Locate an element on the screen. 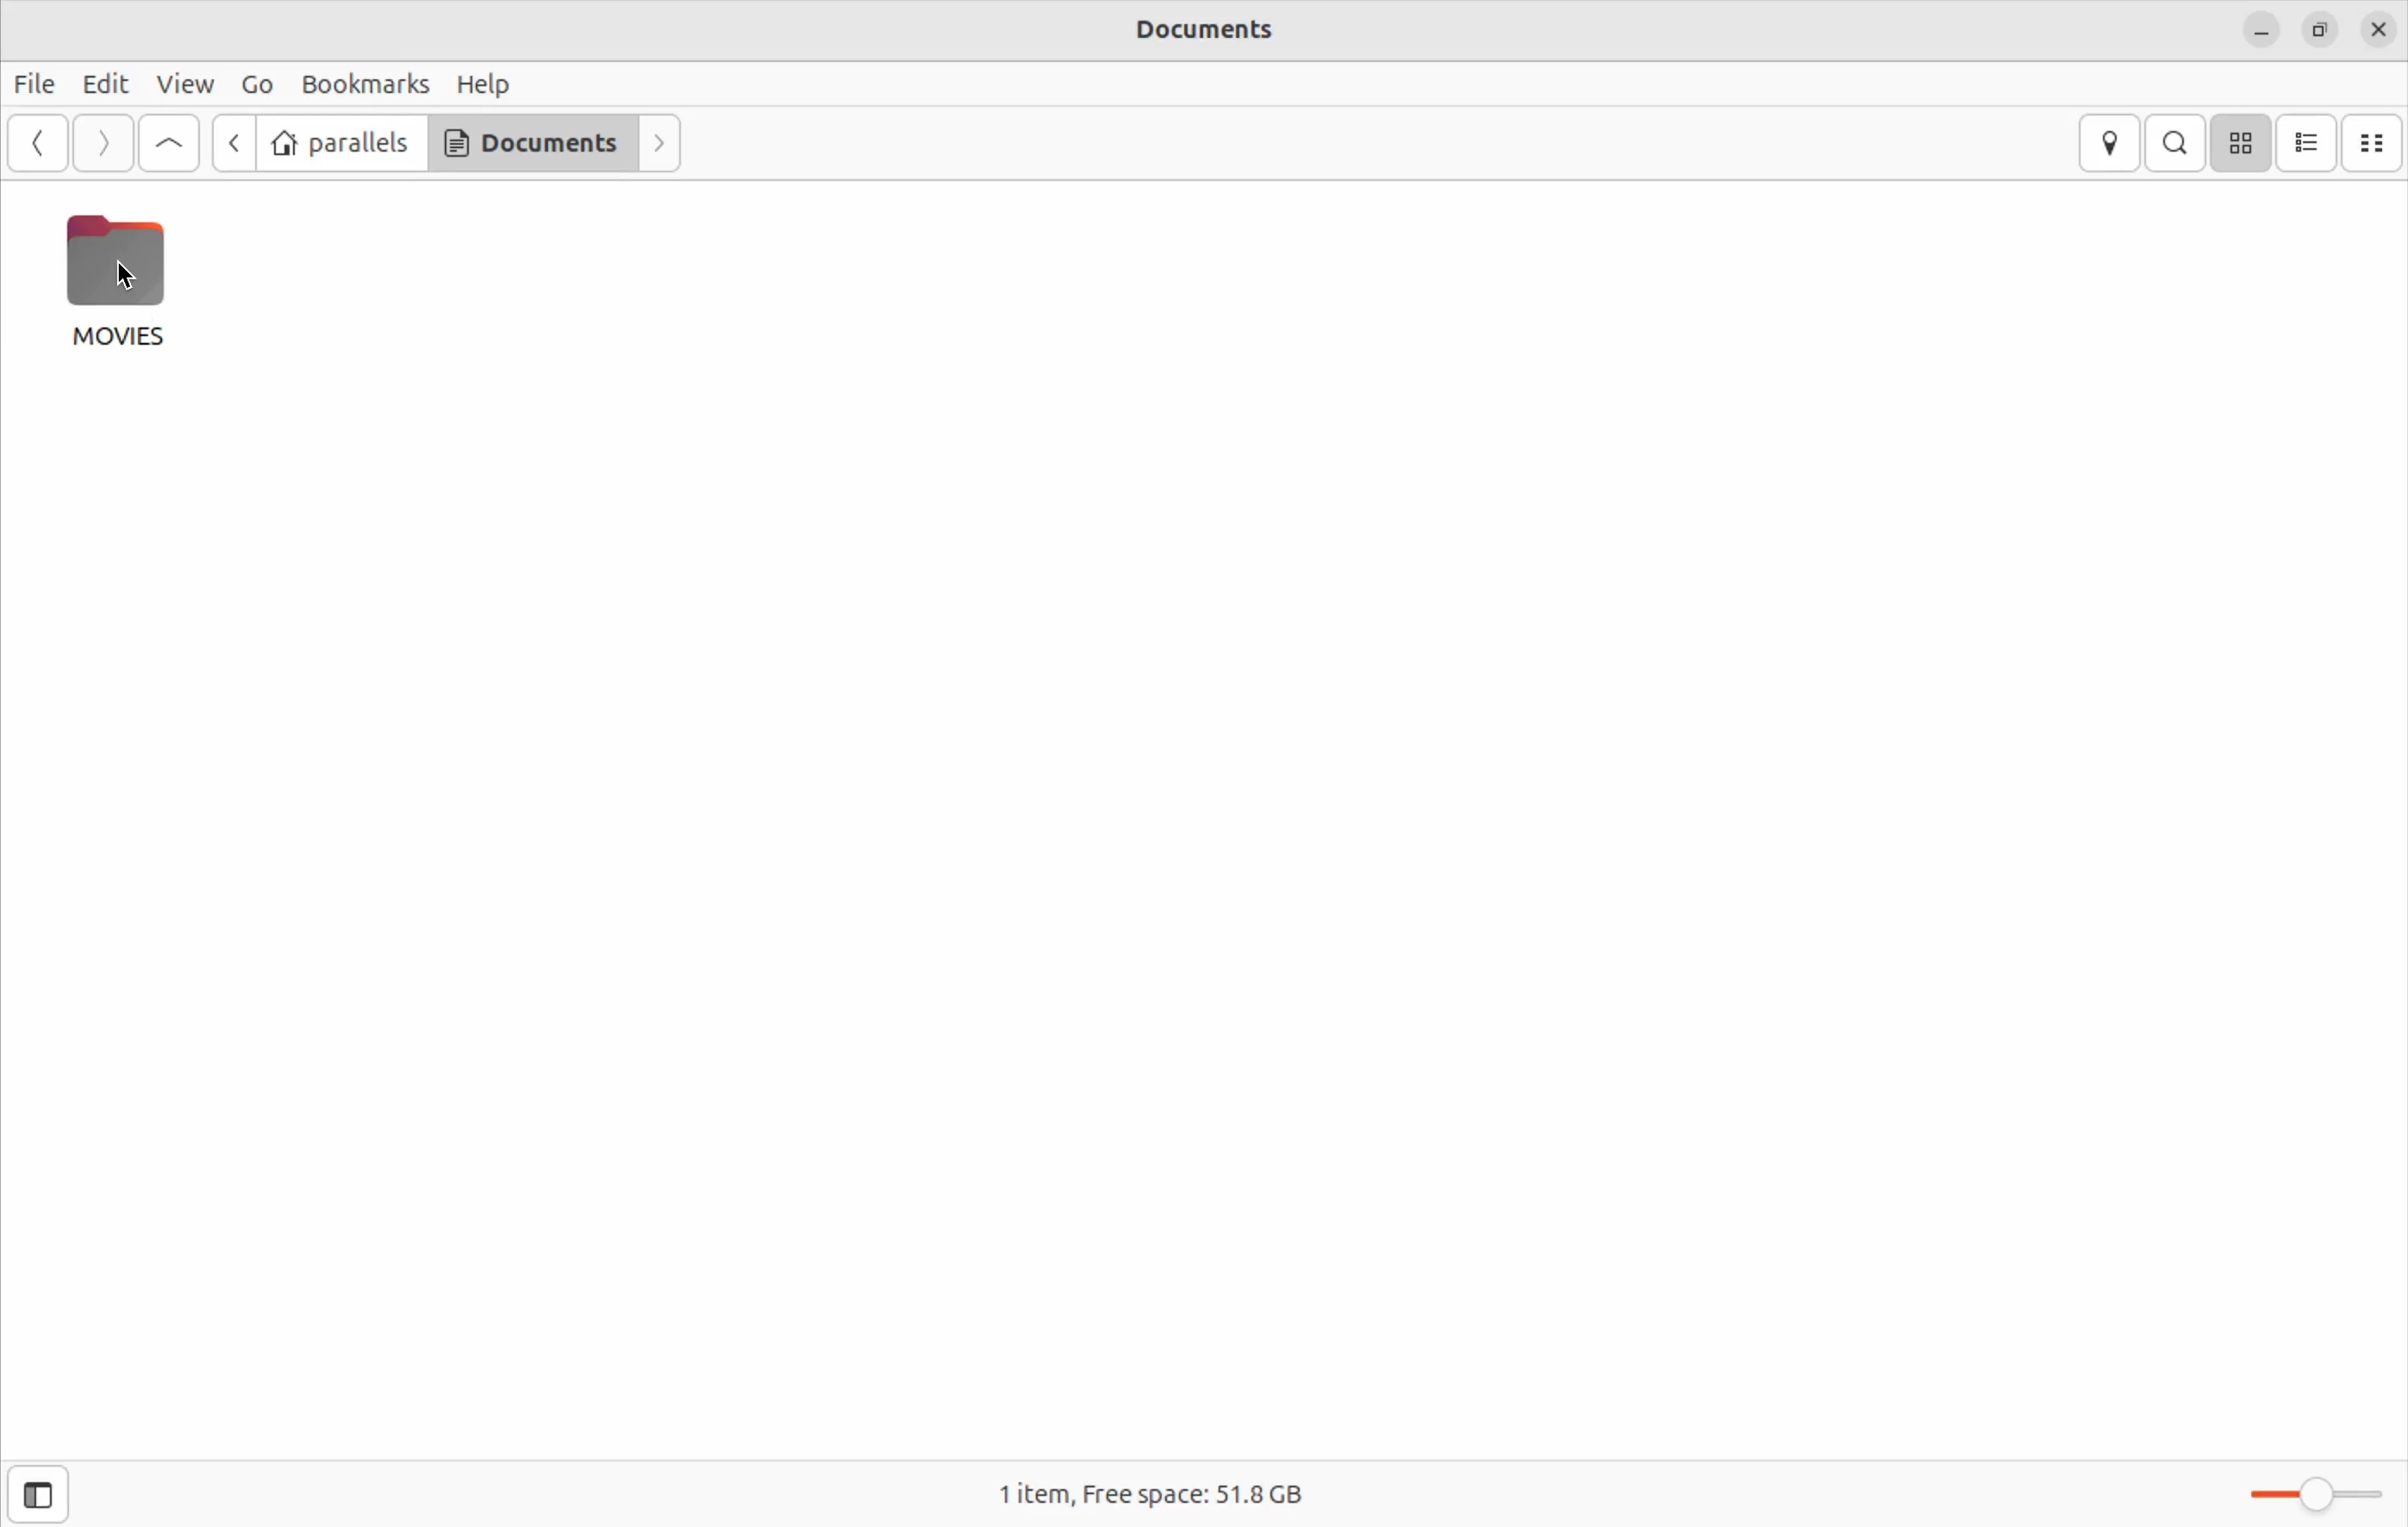 The width and height of the screenshot is (2408, 1527). view is located at coordinates (190, 86).